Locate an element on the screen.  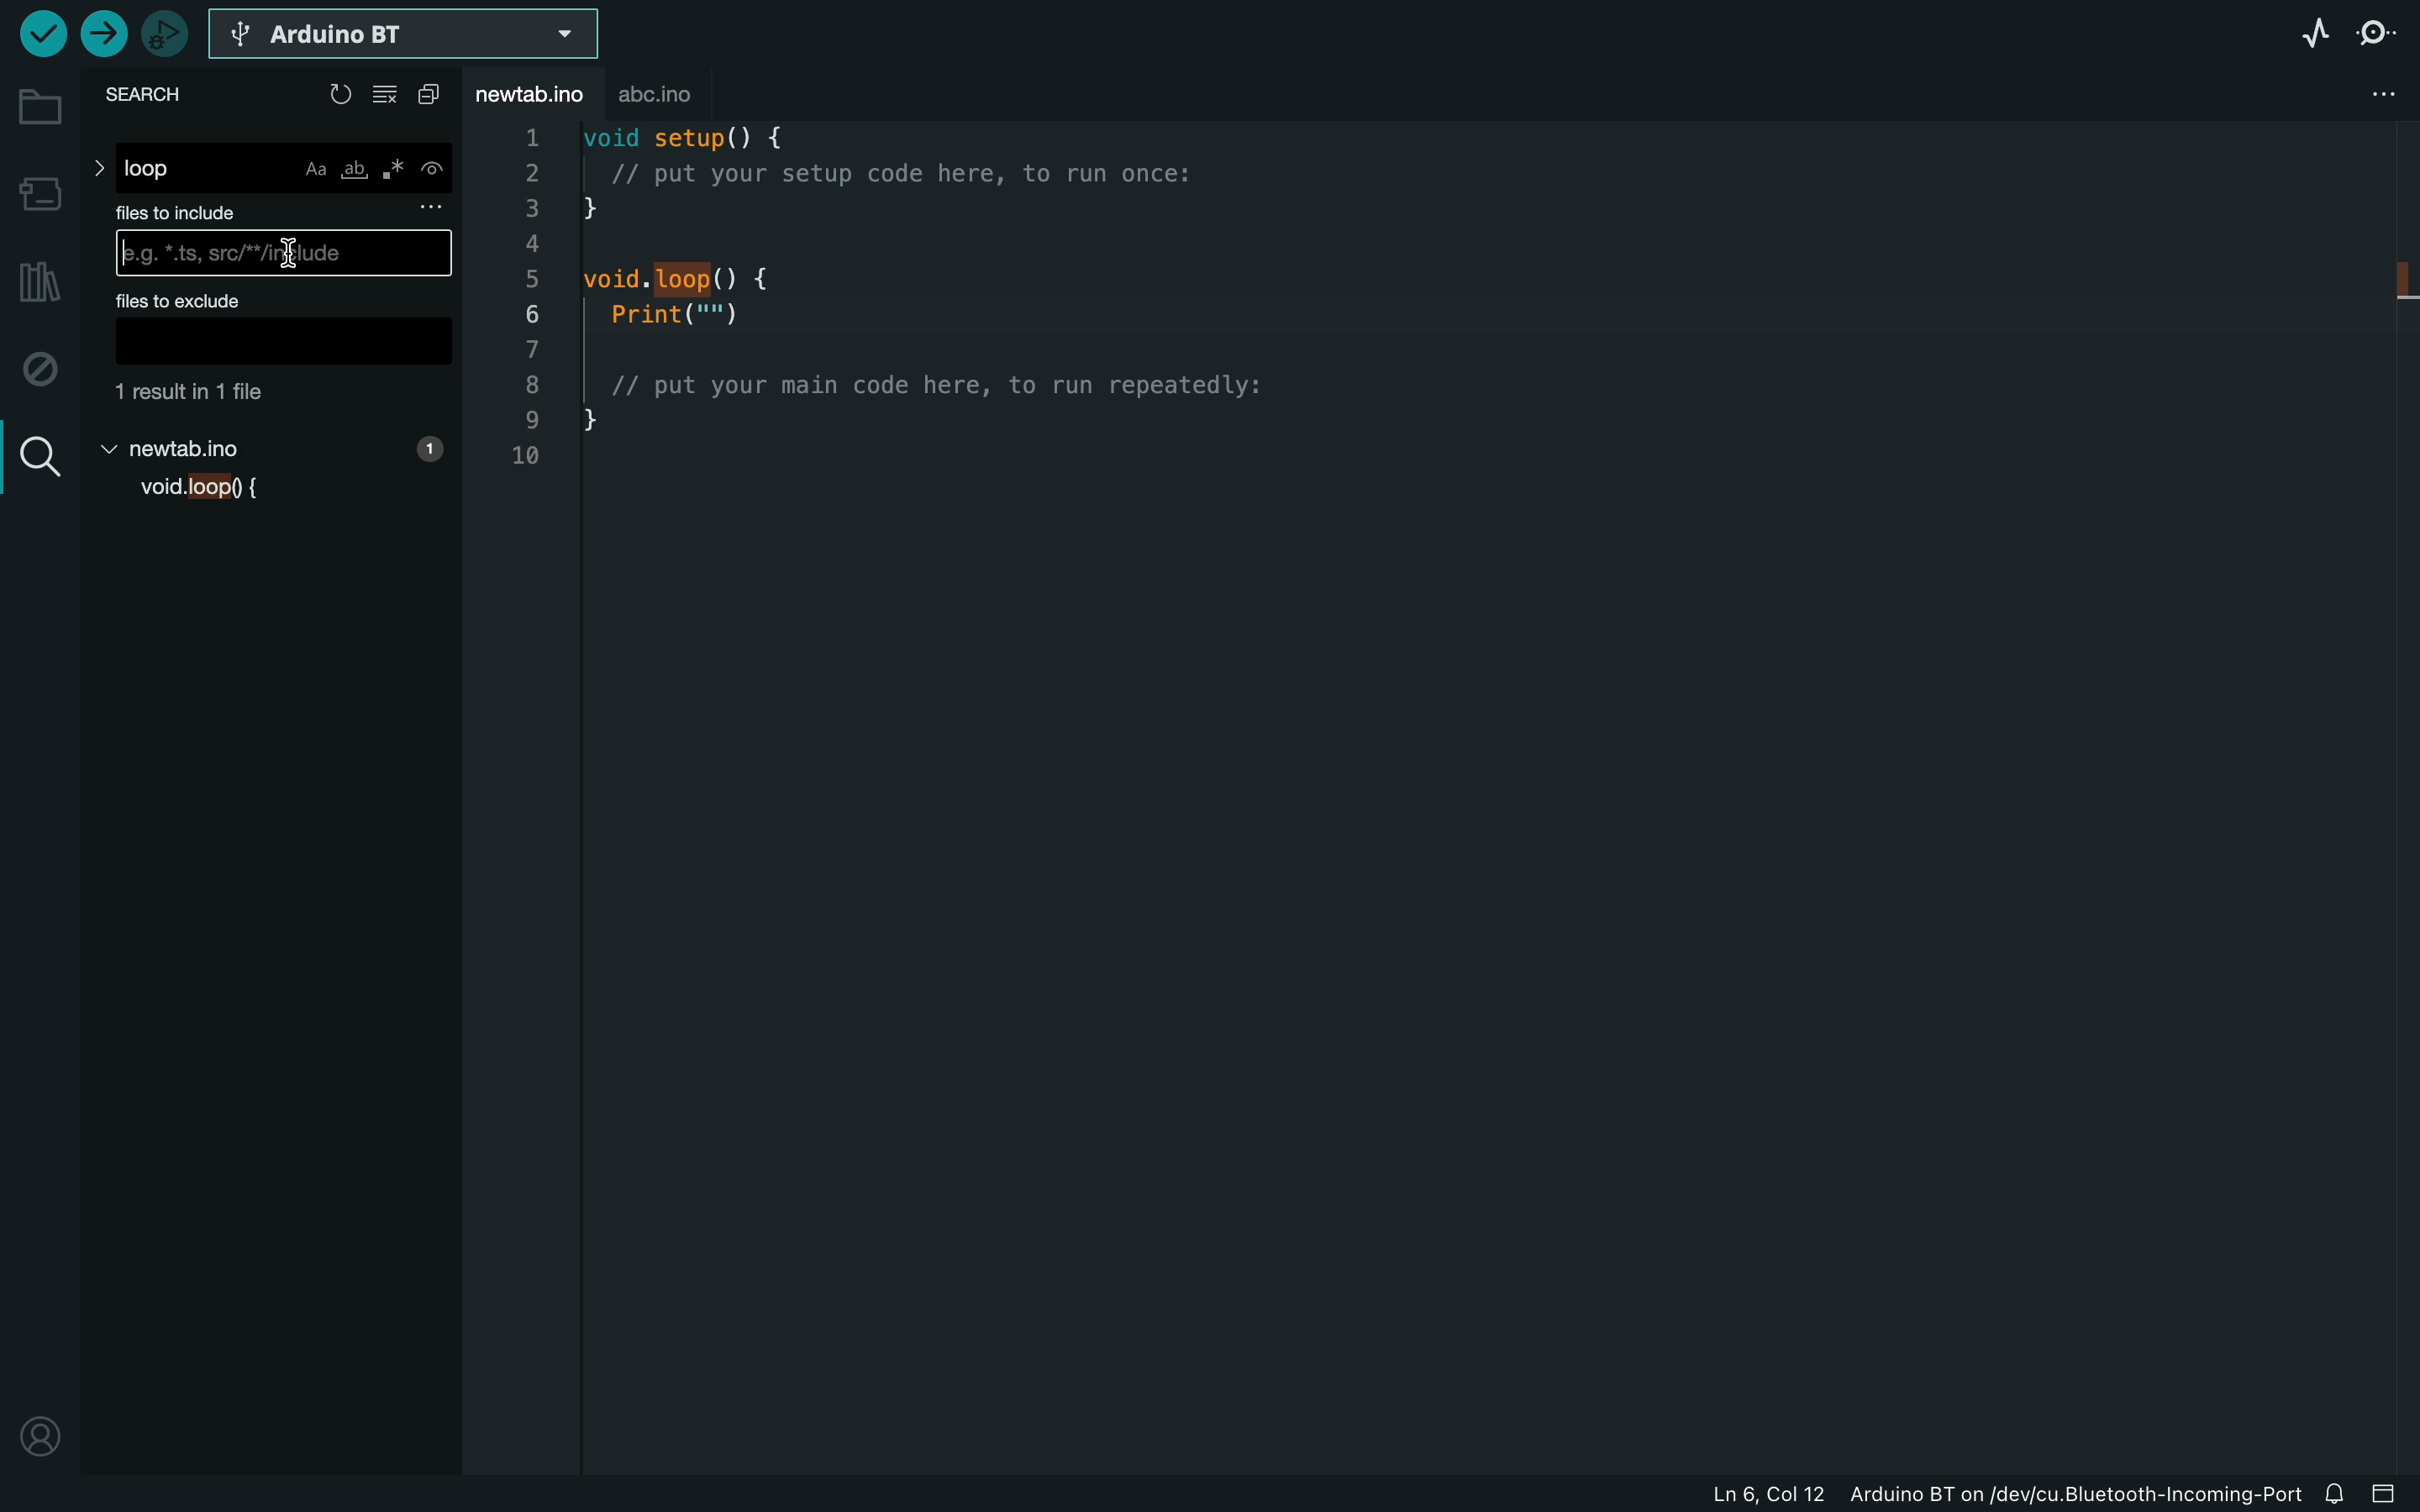
file tab is located at coordinates (537, 98).